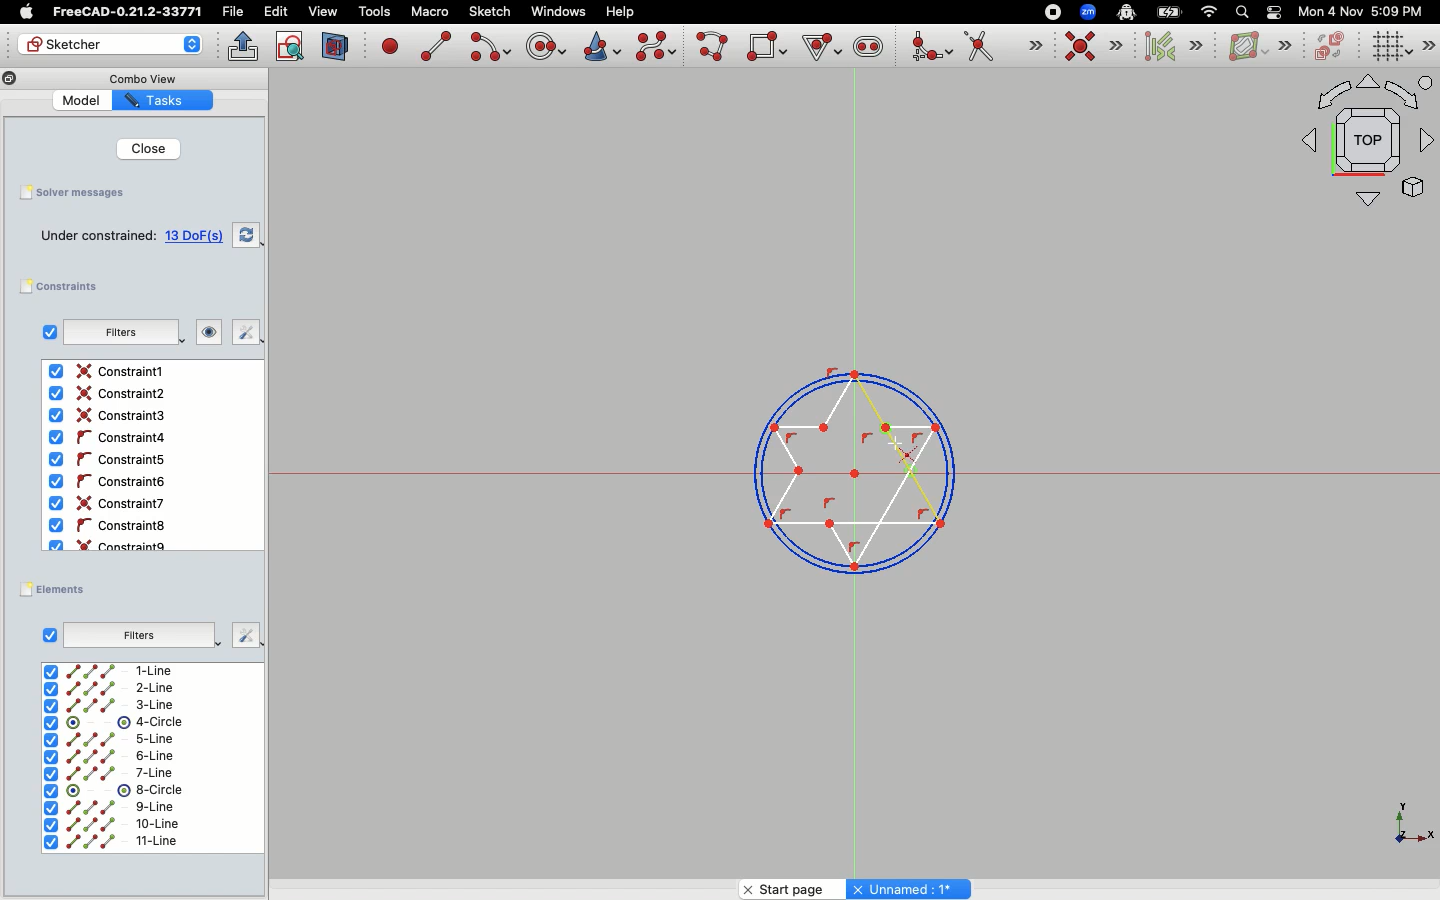 This screenshot has height=900, width=1440. I want to click on 11-line, so click(110, 843).